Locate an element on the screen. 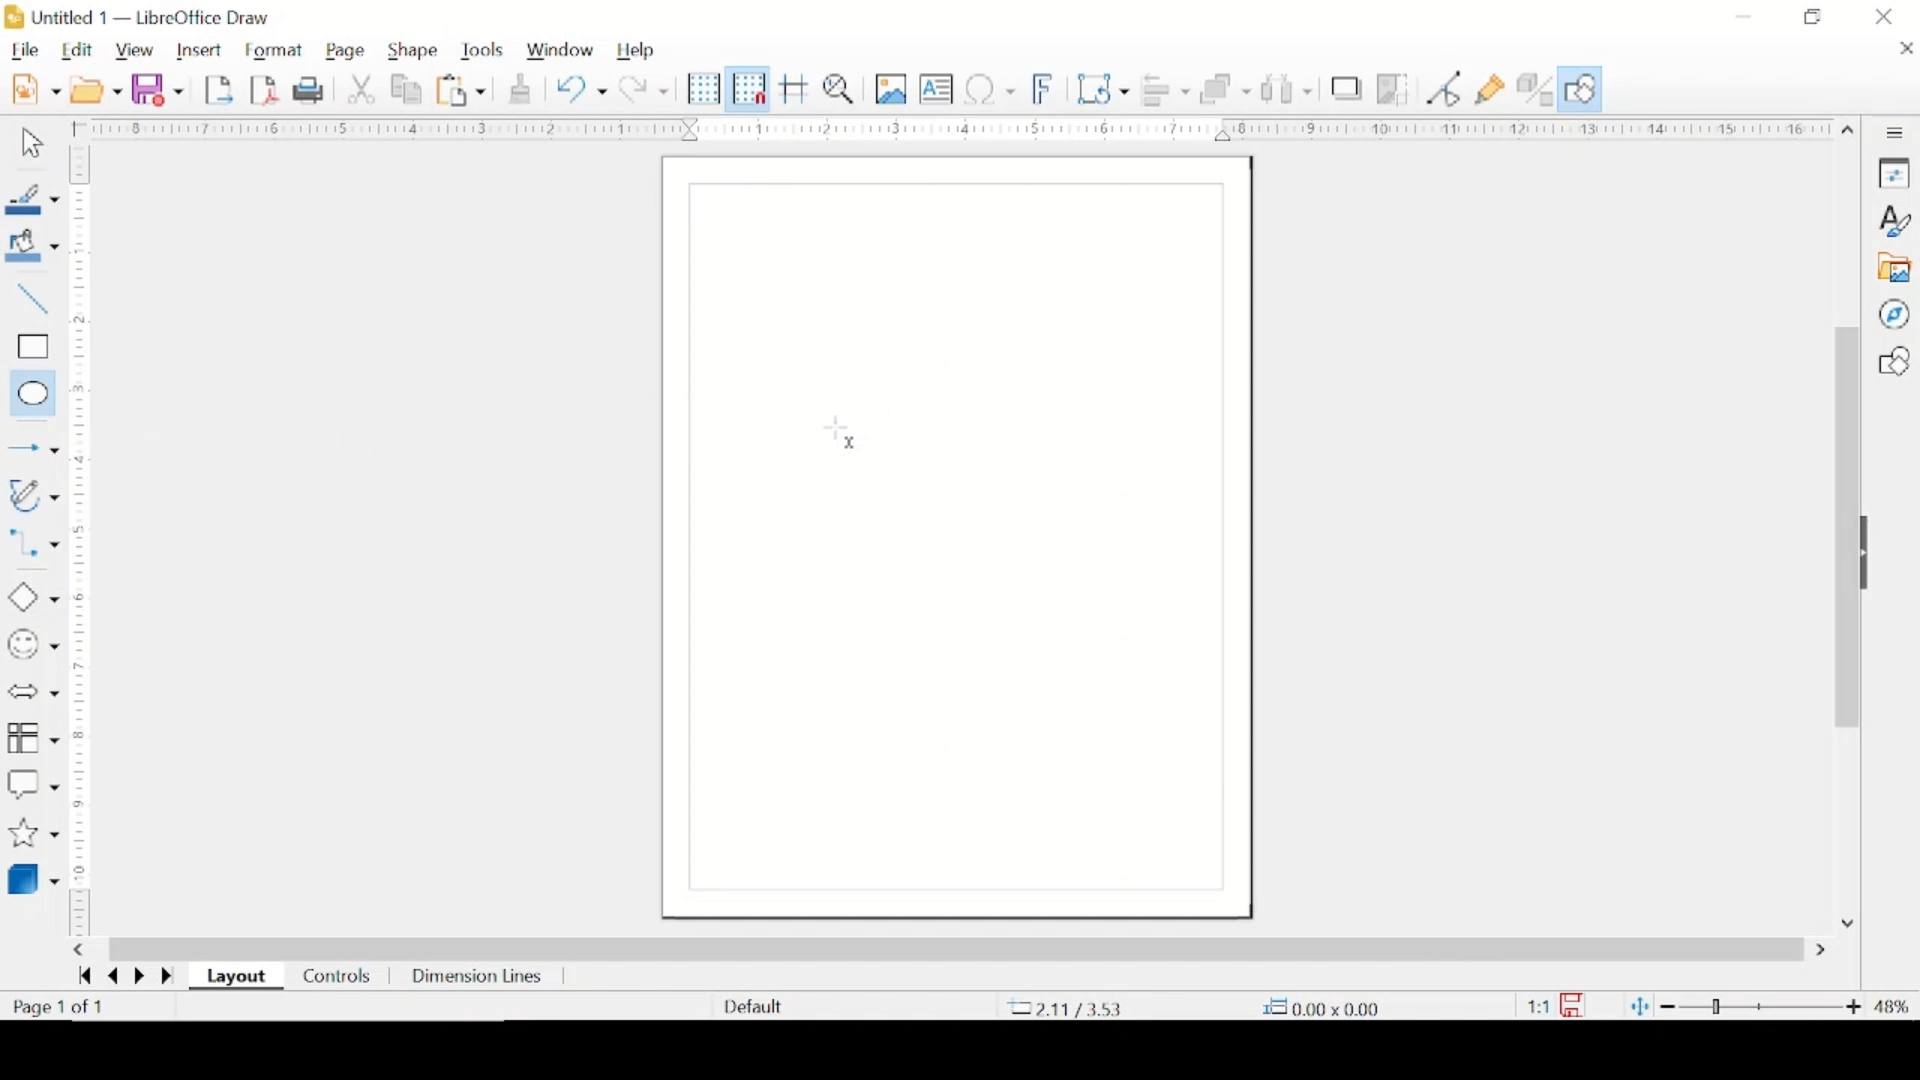  layout is located at coordinates (237, 979).